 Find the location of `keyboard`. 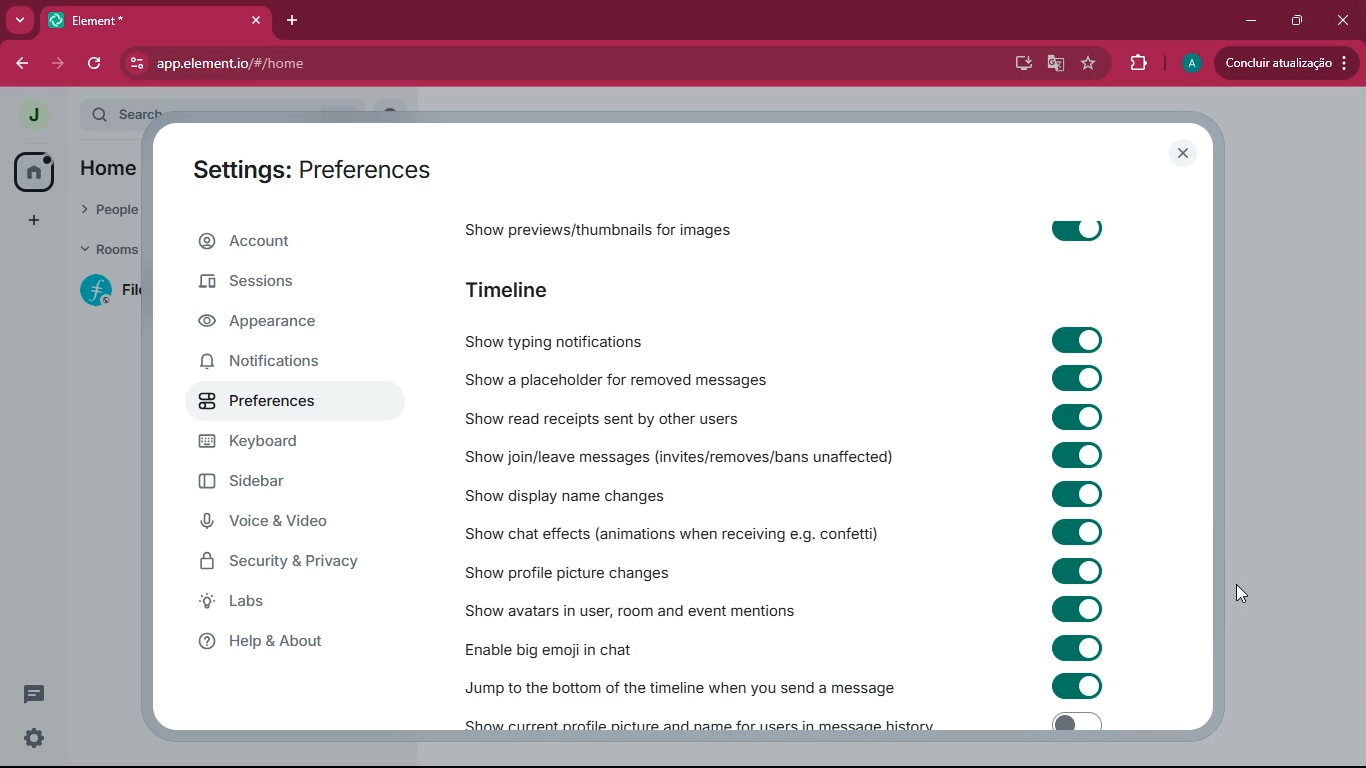

keyboard is located at coordinates (276, 445).